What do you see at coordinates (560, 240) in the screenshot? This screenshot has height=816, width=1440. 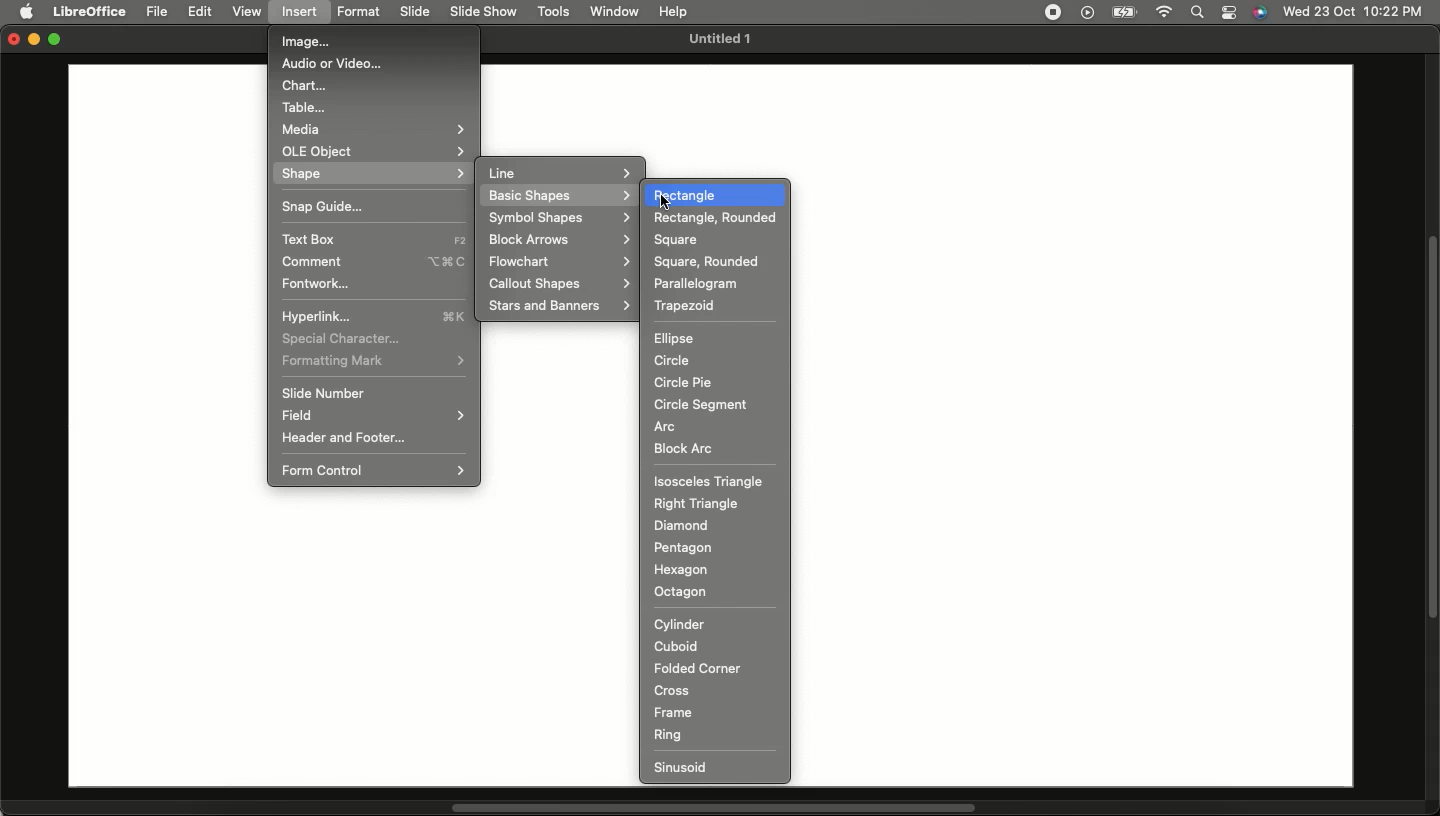 I see `Block arrows` at bounding box center [560, 240].